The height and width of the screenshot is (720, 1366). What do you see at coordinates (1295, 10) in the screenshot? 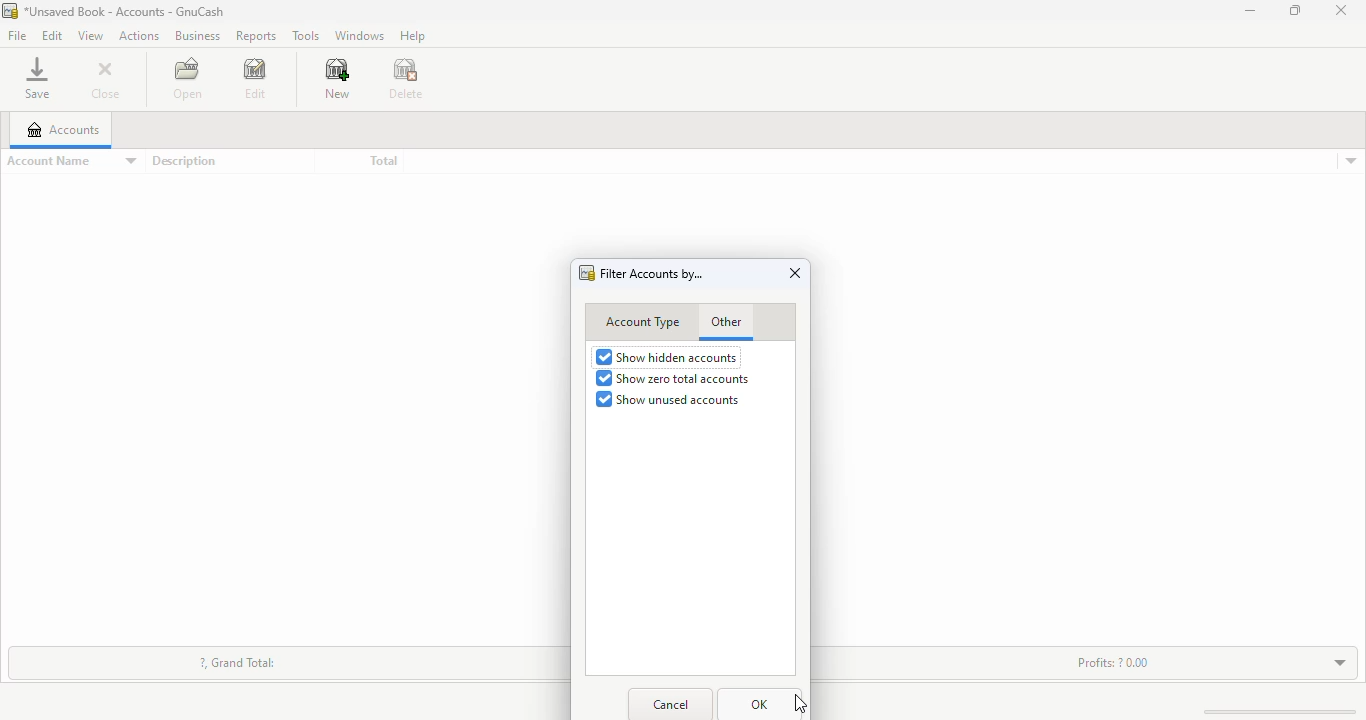
I see `maximize` at bounding box center [1295, 10].